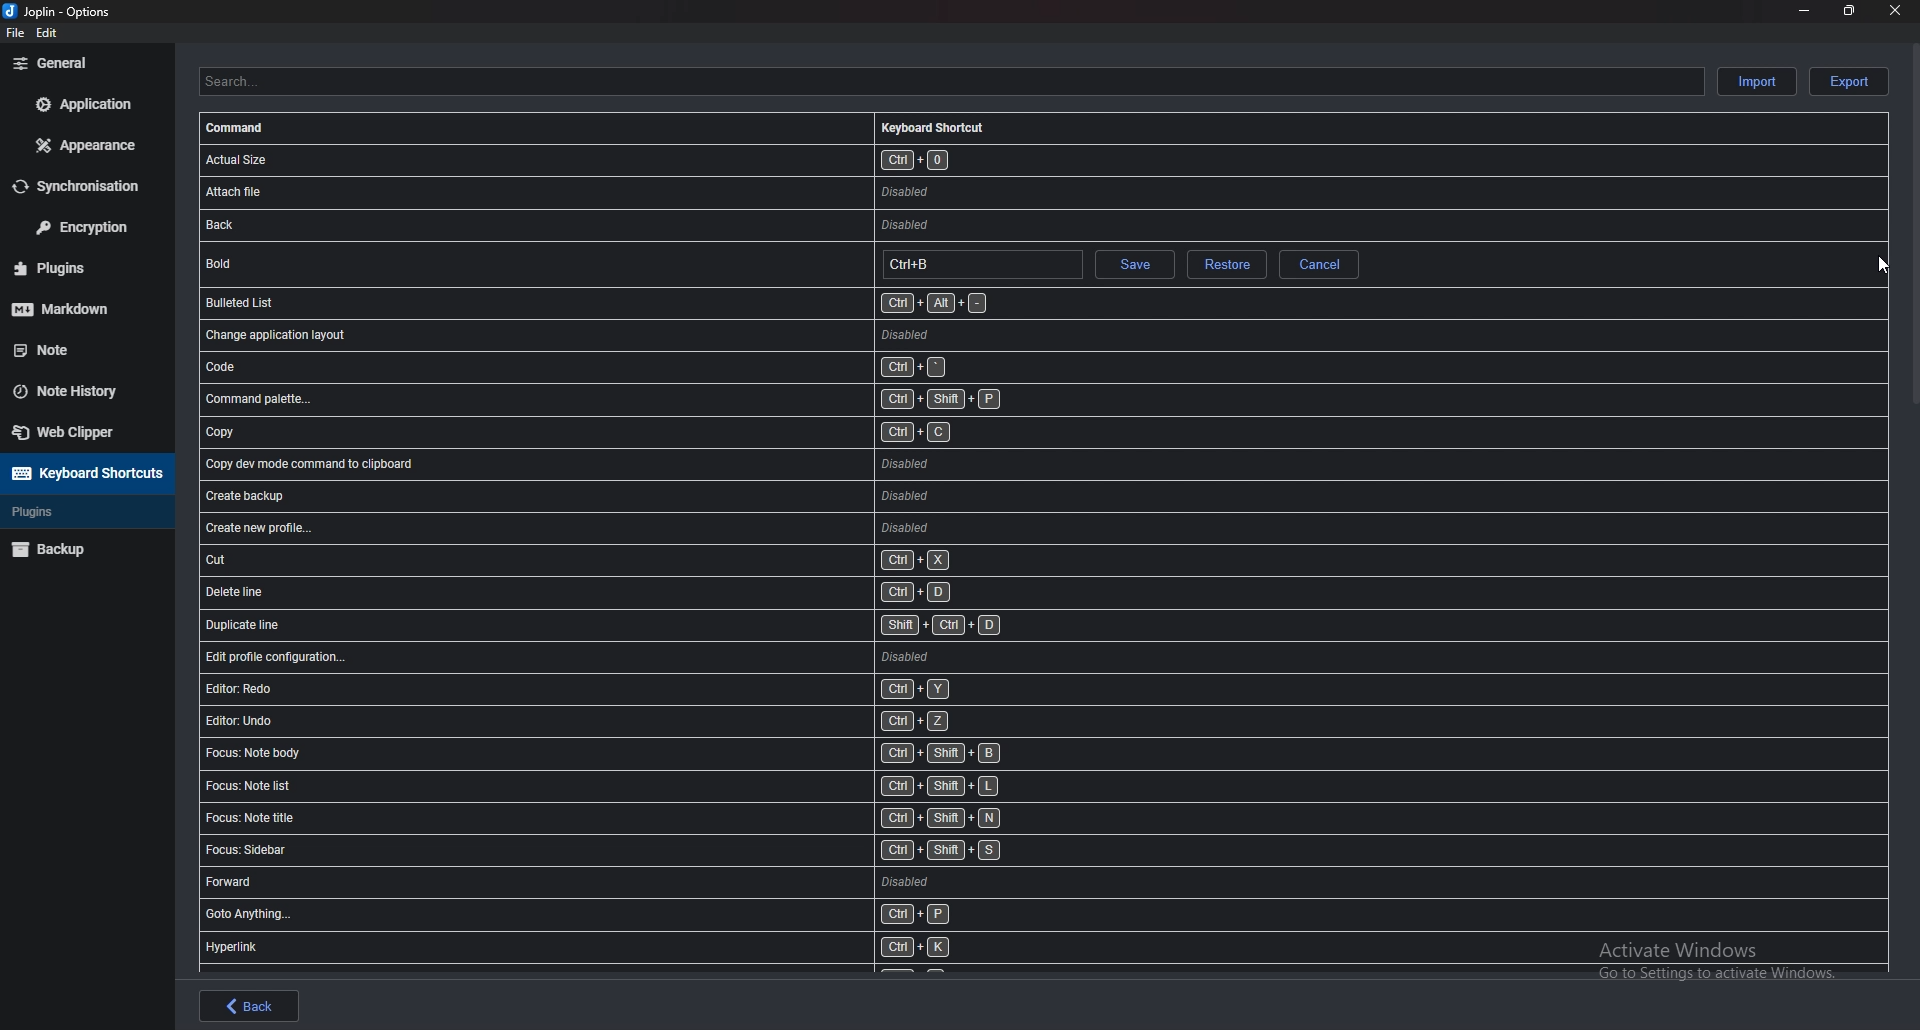 Image resolution: width=1920 pixels, height=1030 pixels. I want to click on Plugins, so click(73, 268).